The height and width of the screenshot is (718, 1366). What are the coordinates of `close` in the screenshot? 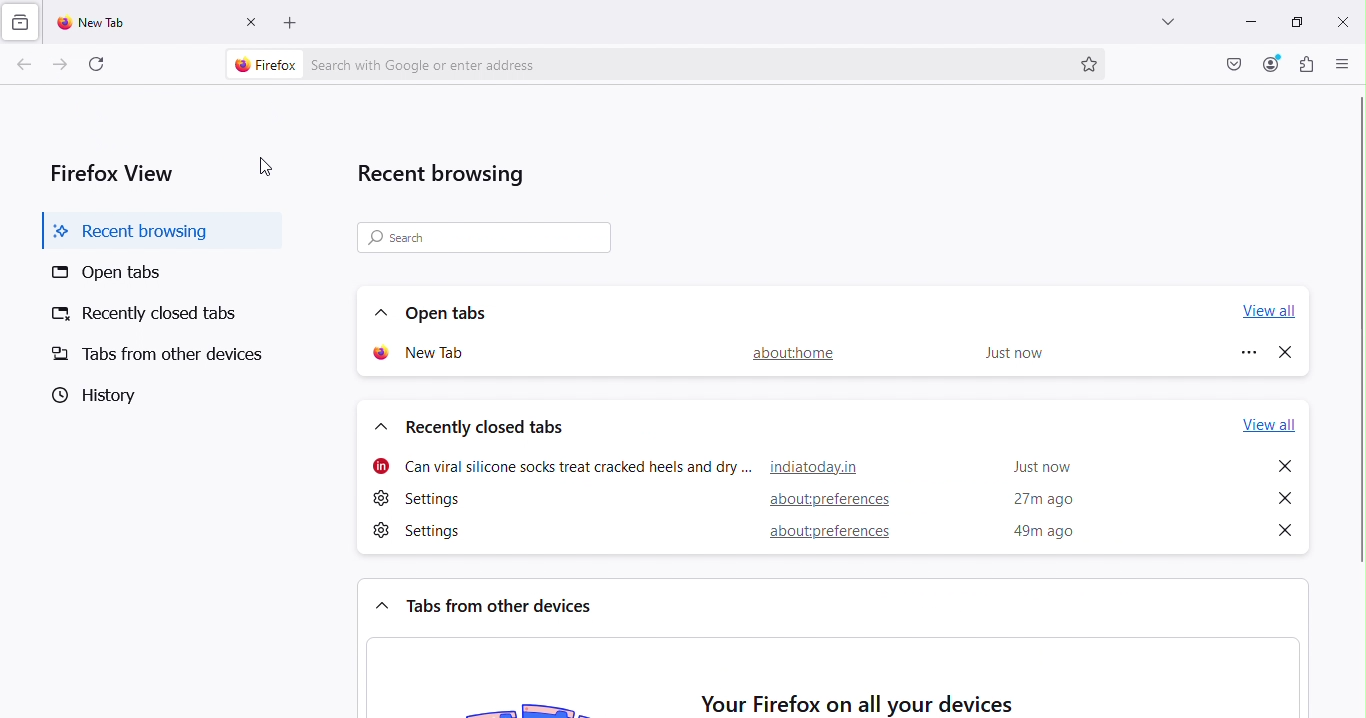 It's located at (1338, 24).